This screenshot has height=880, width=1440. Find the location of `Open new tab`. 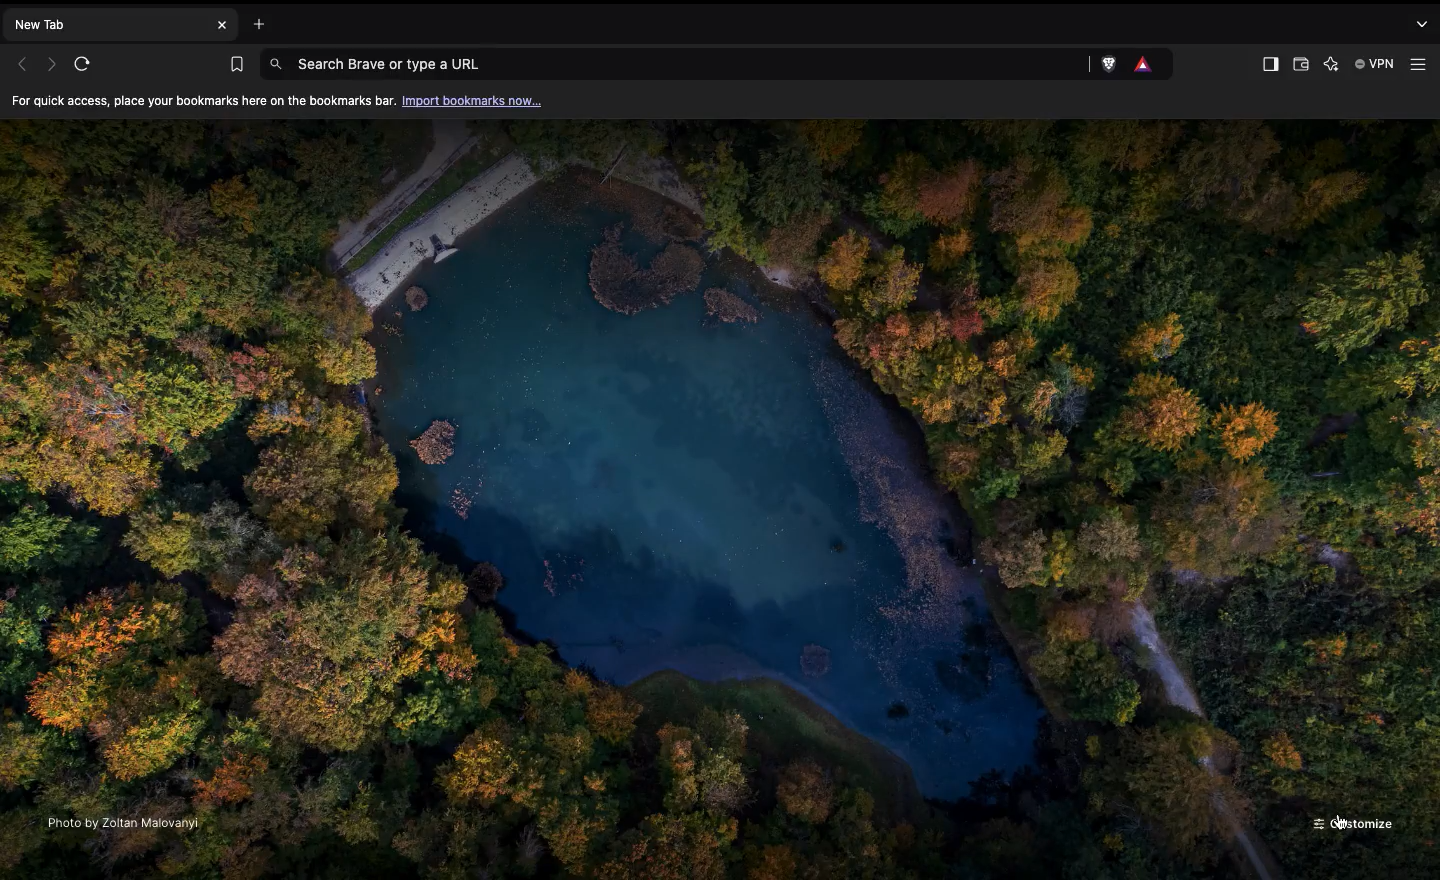

Open new tab is located at coordinates (254, 22).